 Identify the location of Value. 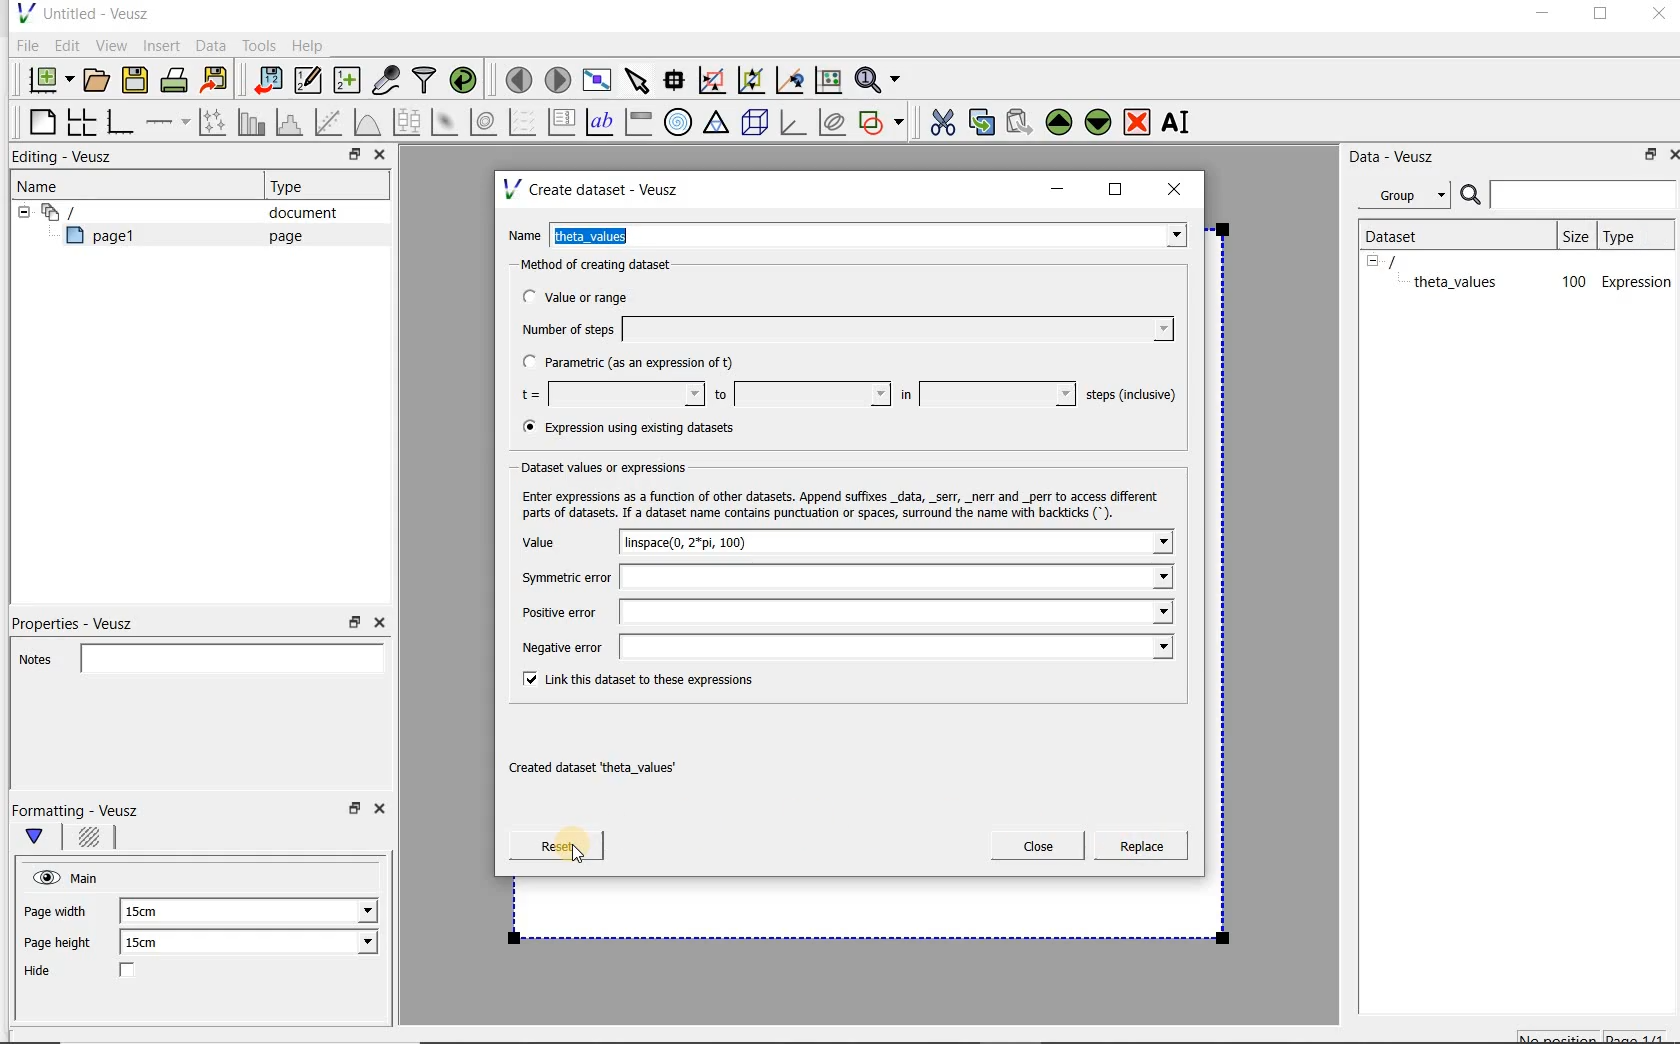
(559, 543).